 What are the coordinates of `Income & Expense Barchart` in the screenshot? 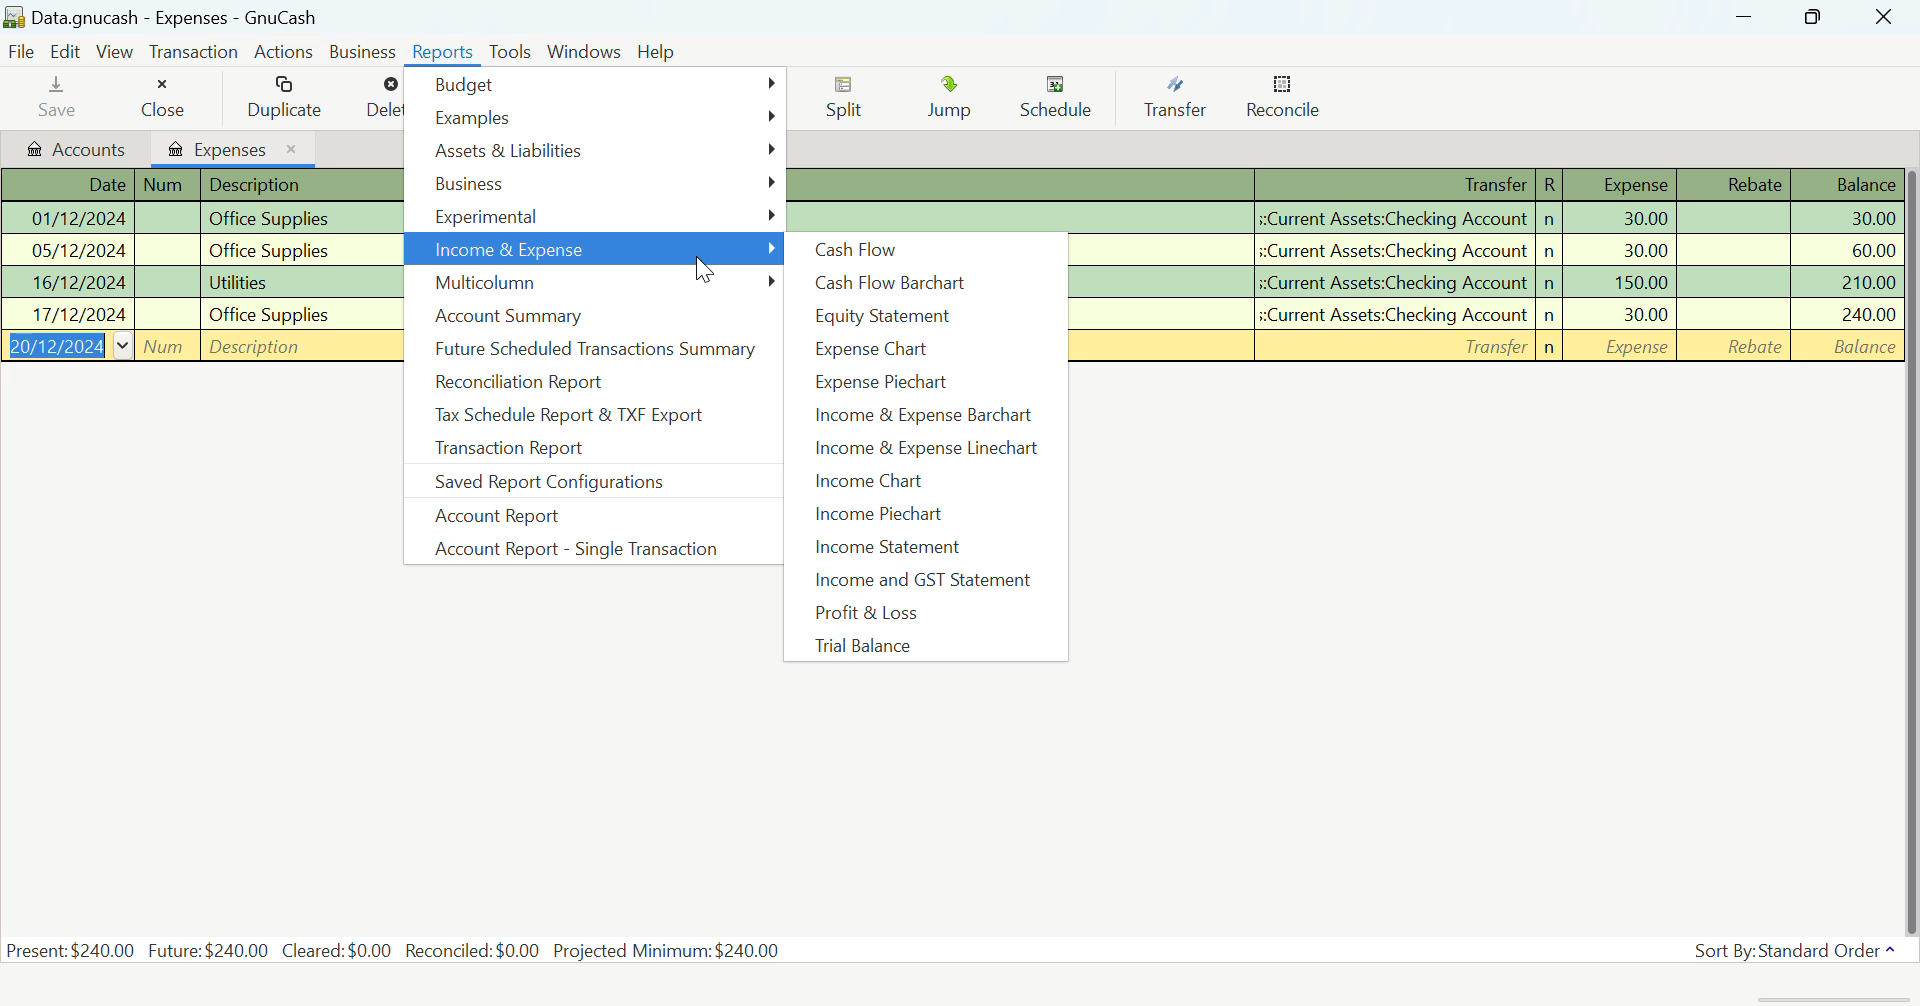 It's located at (926, 418).